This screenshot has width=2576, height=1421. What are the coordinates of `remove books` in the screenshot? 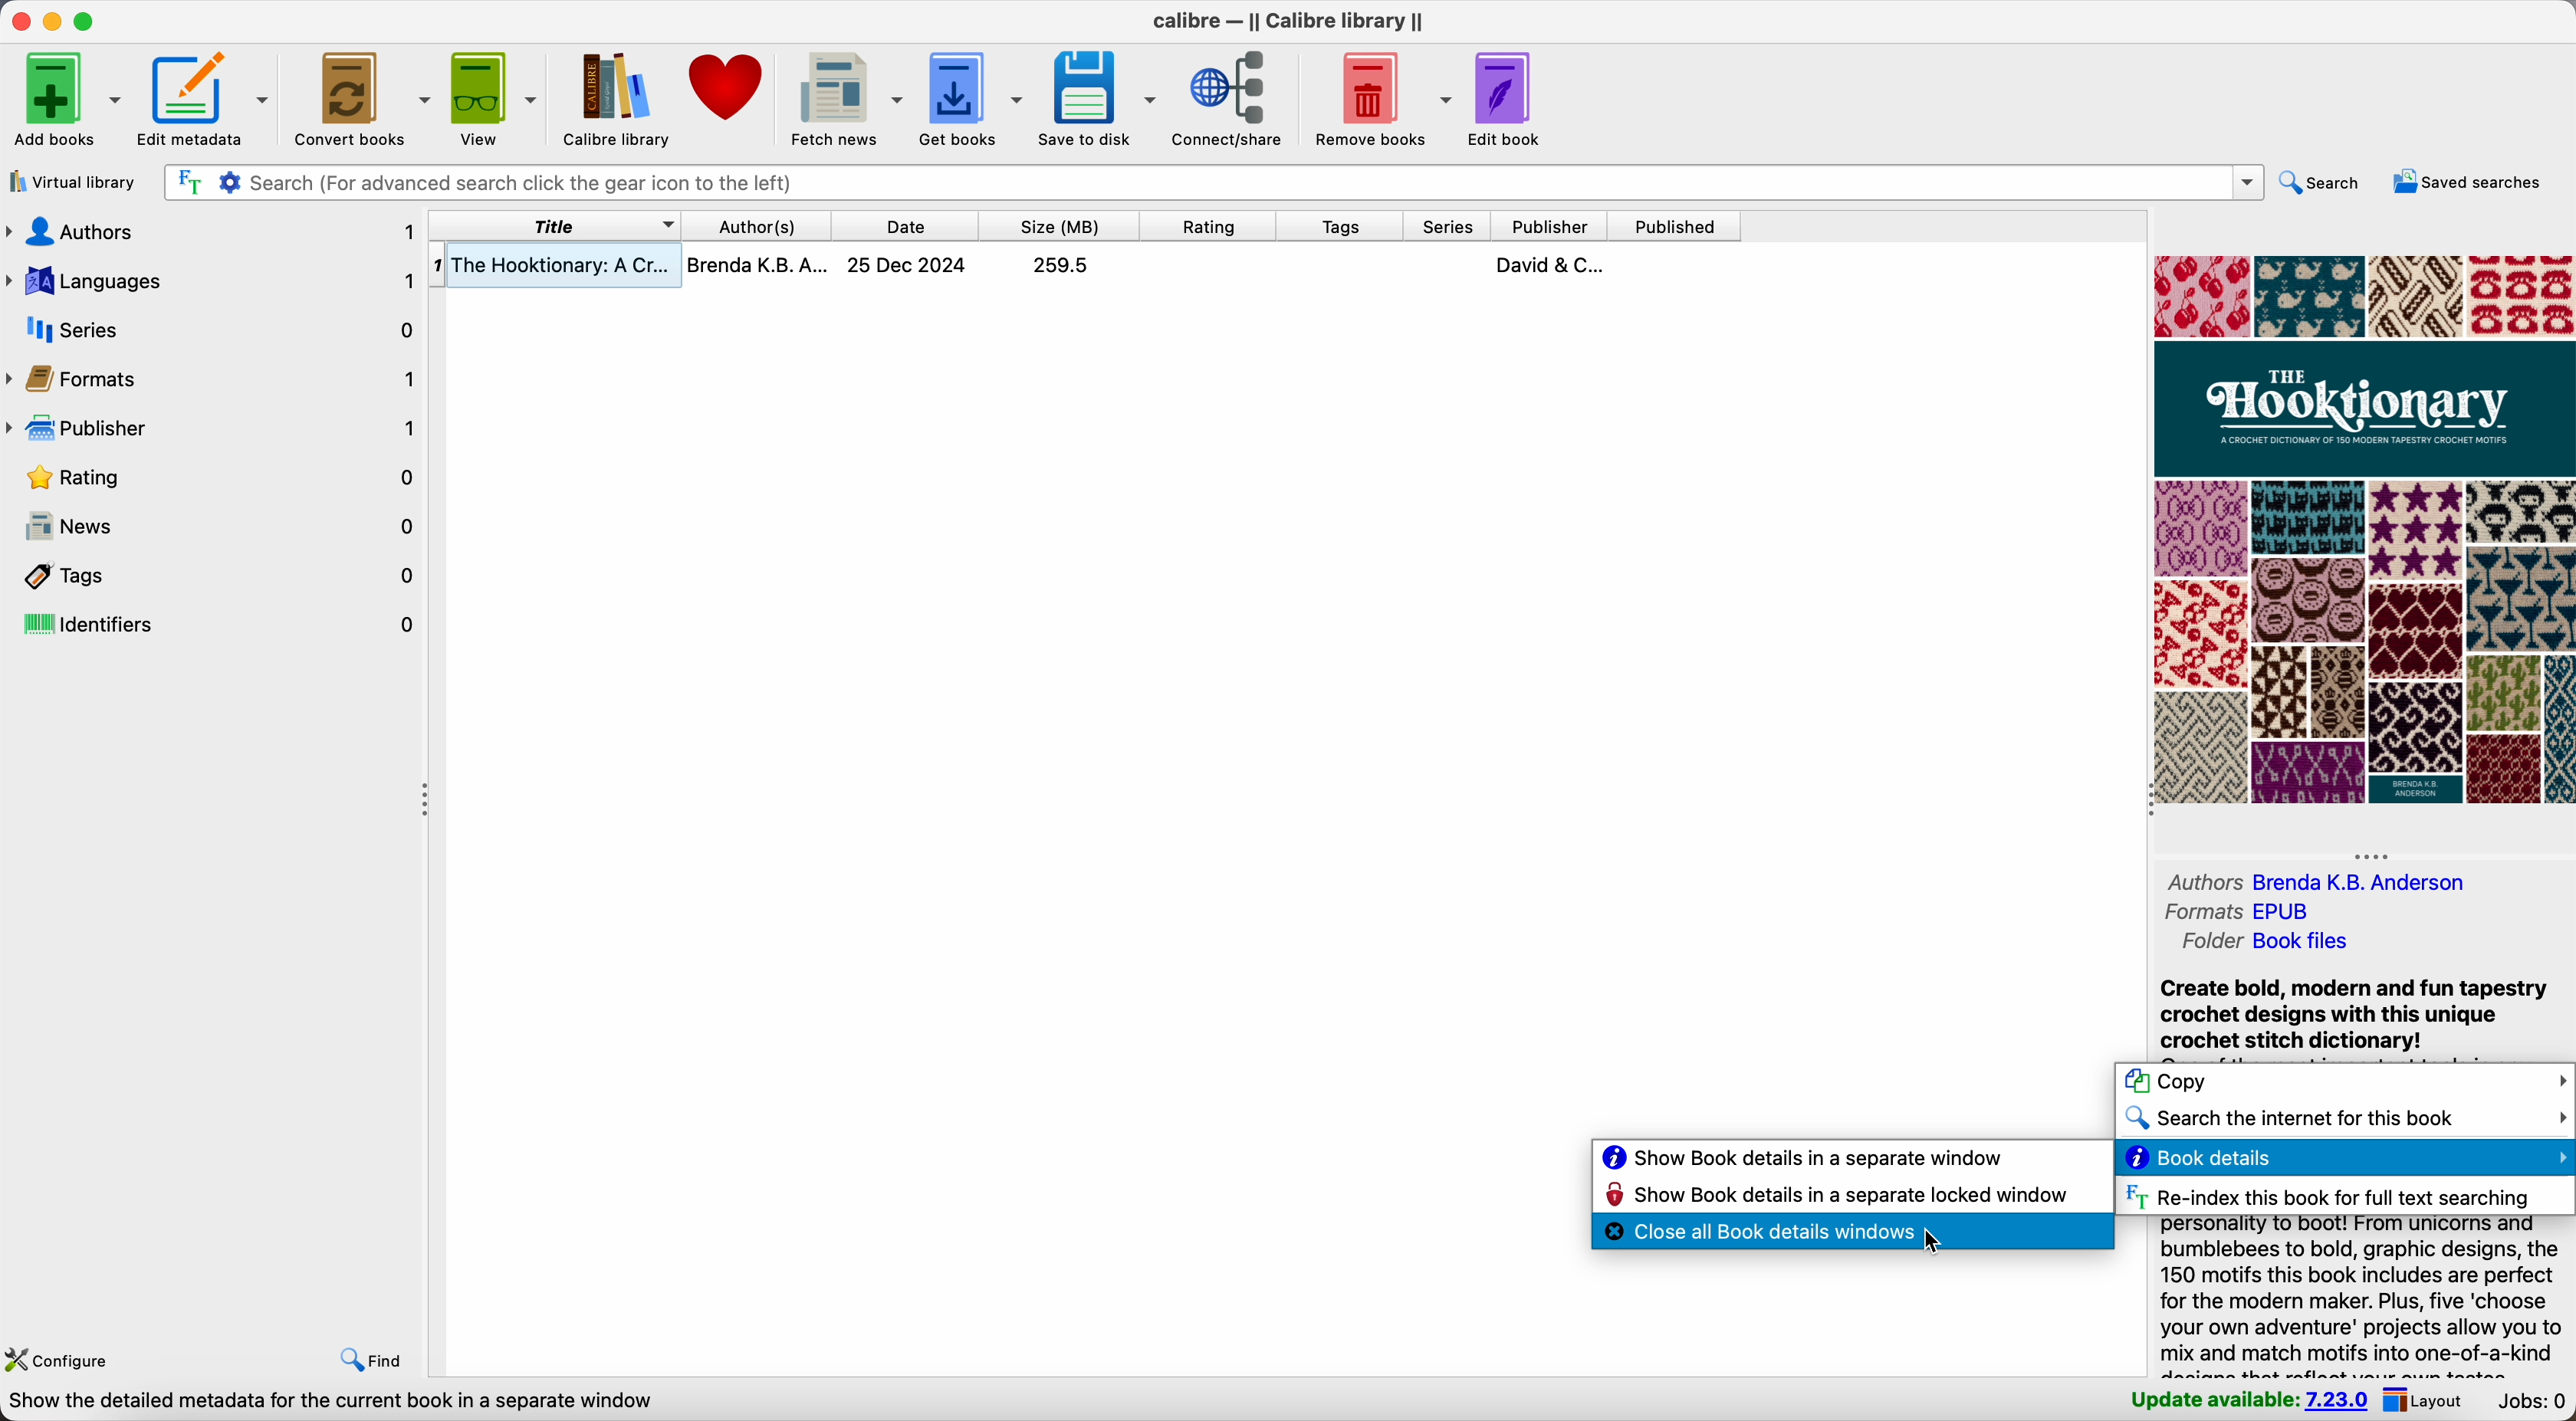 It's located at (1378, 102).